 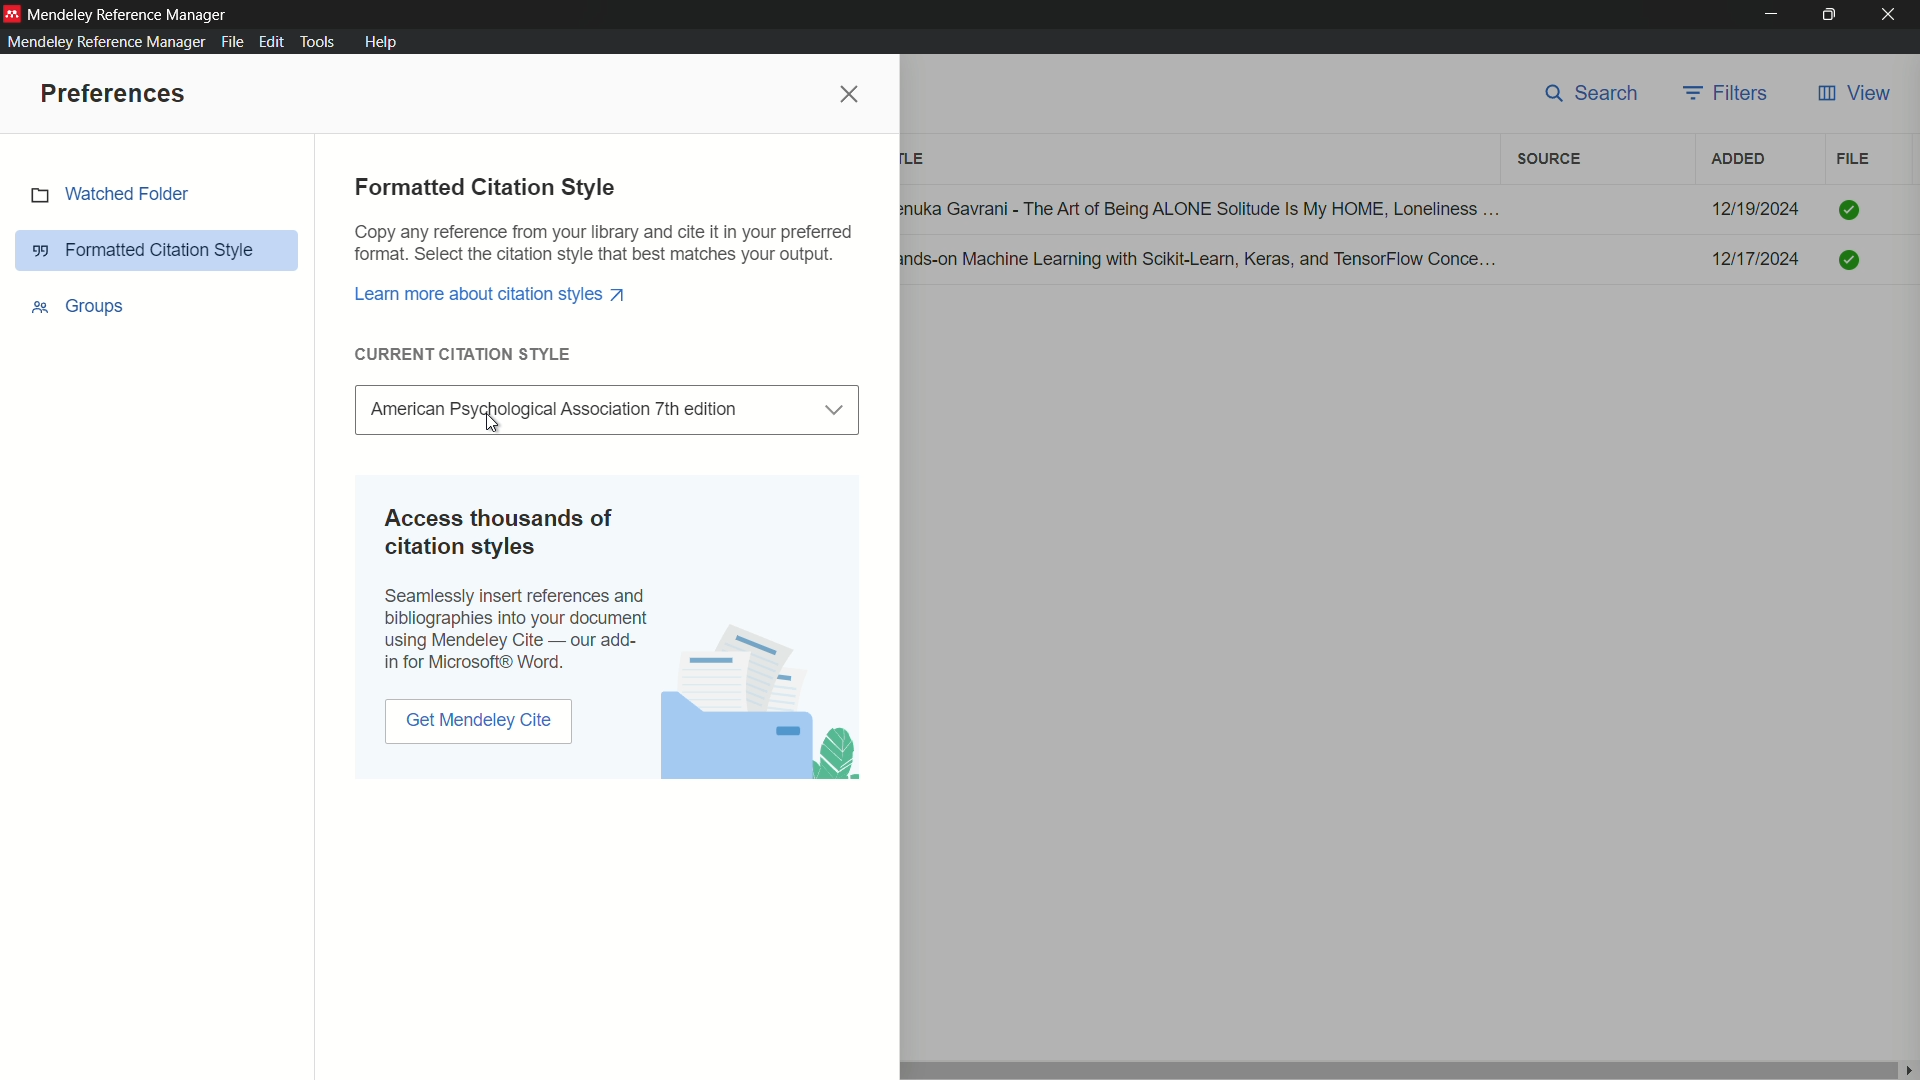 What do you see at coordinates (12, 14) in the screenshot?
I see `app icon` at bounding box center [12, 14].